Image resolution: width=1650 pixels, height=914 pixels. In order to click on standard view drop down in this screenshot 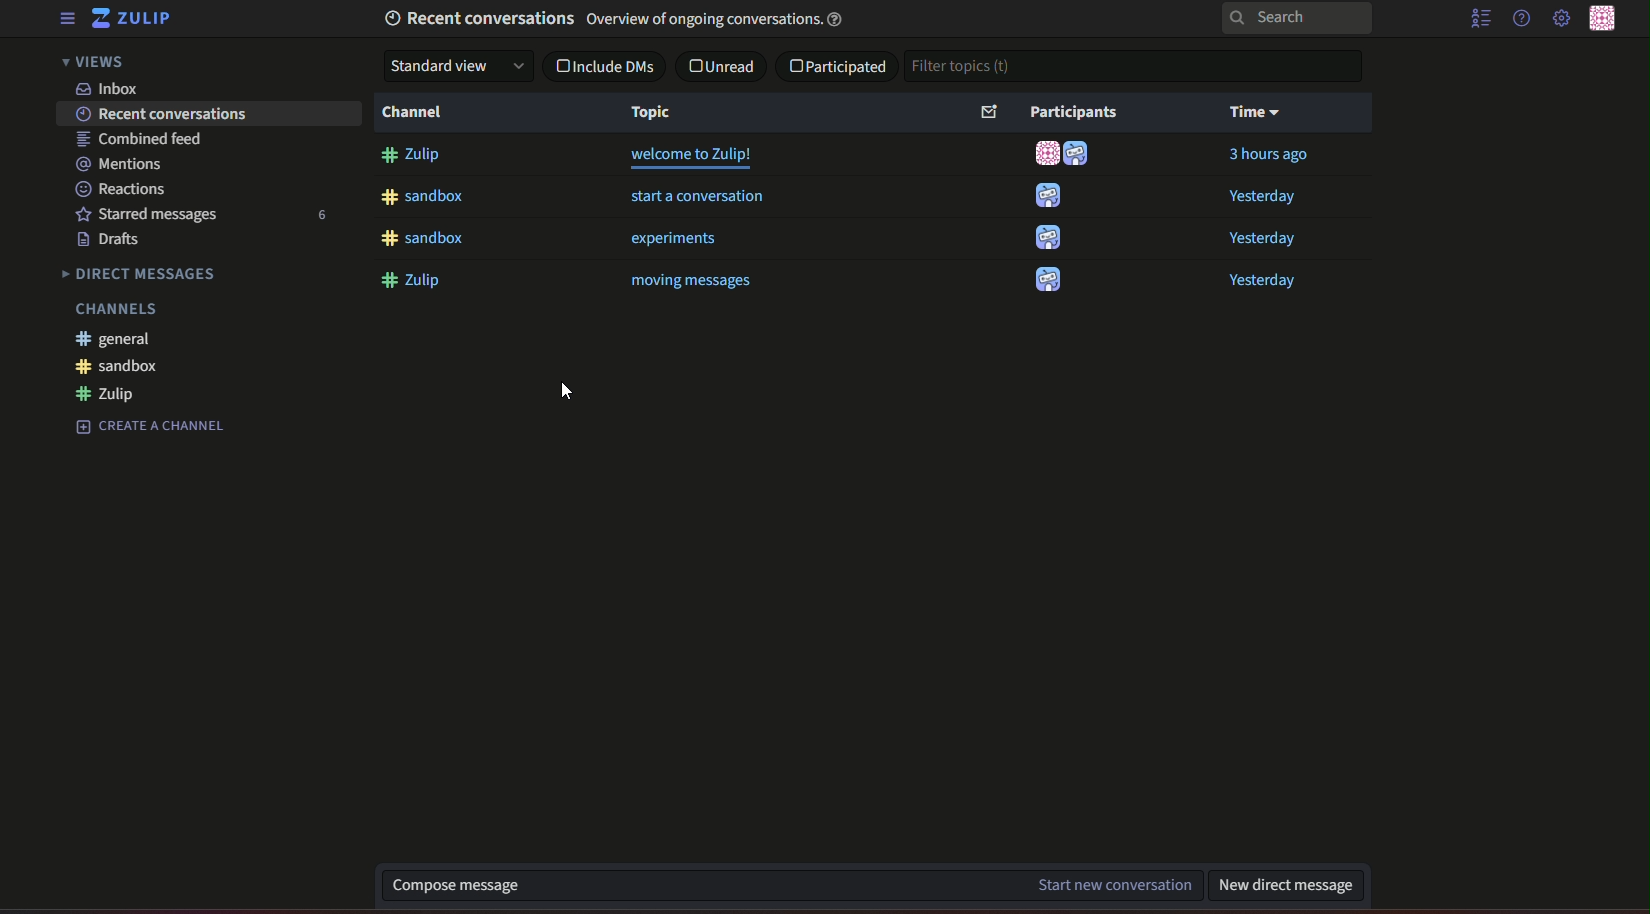, I will do `click(459, 66)`.